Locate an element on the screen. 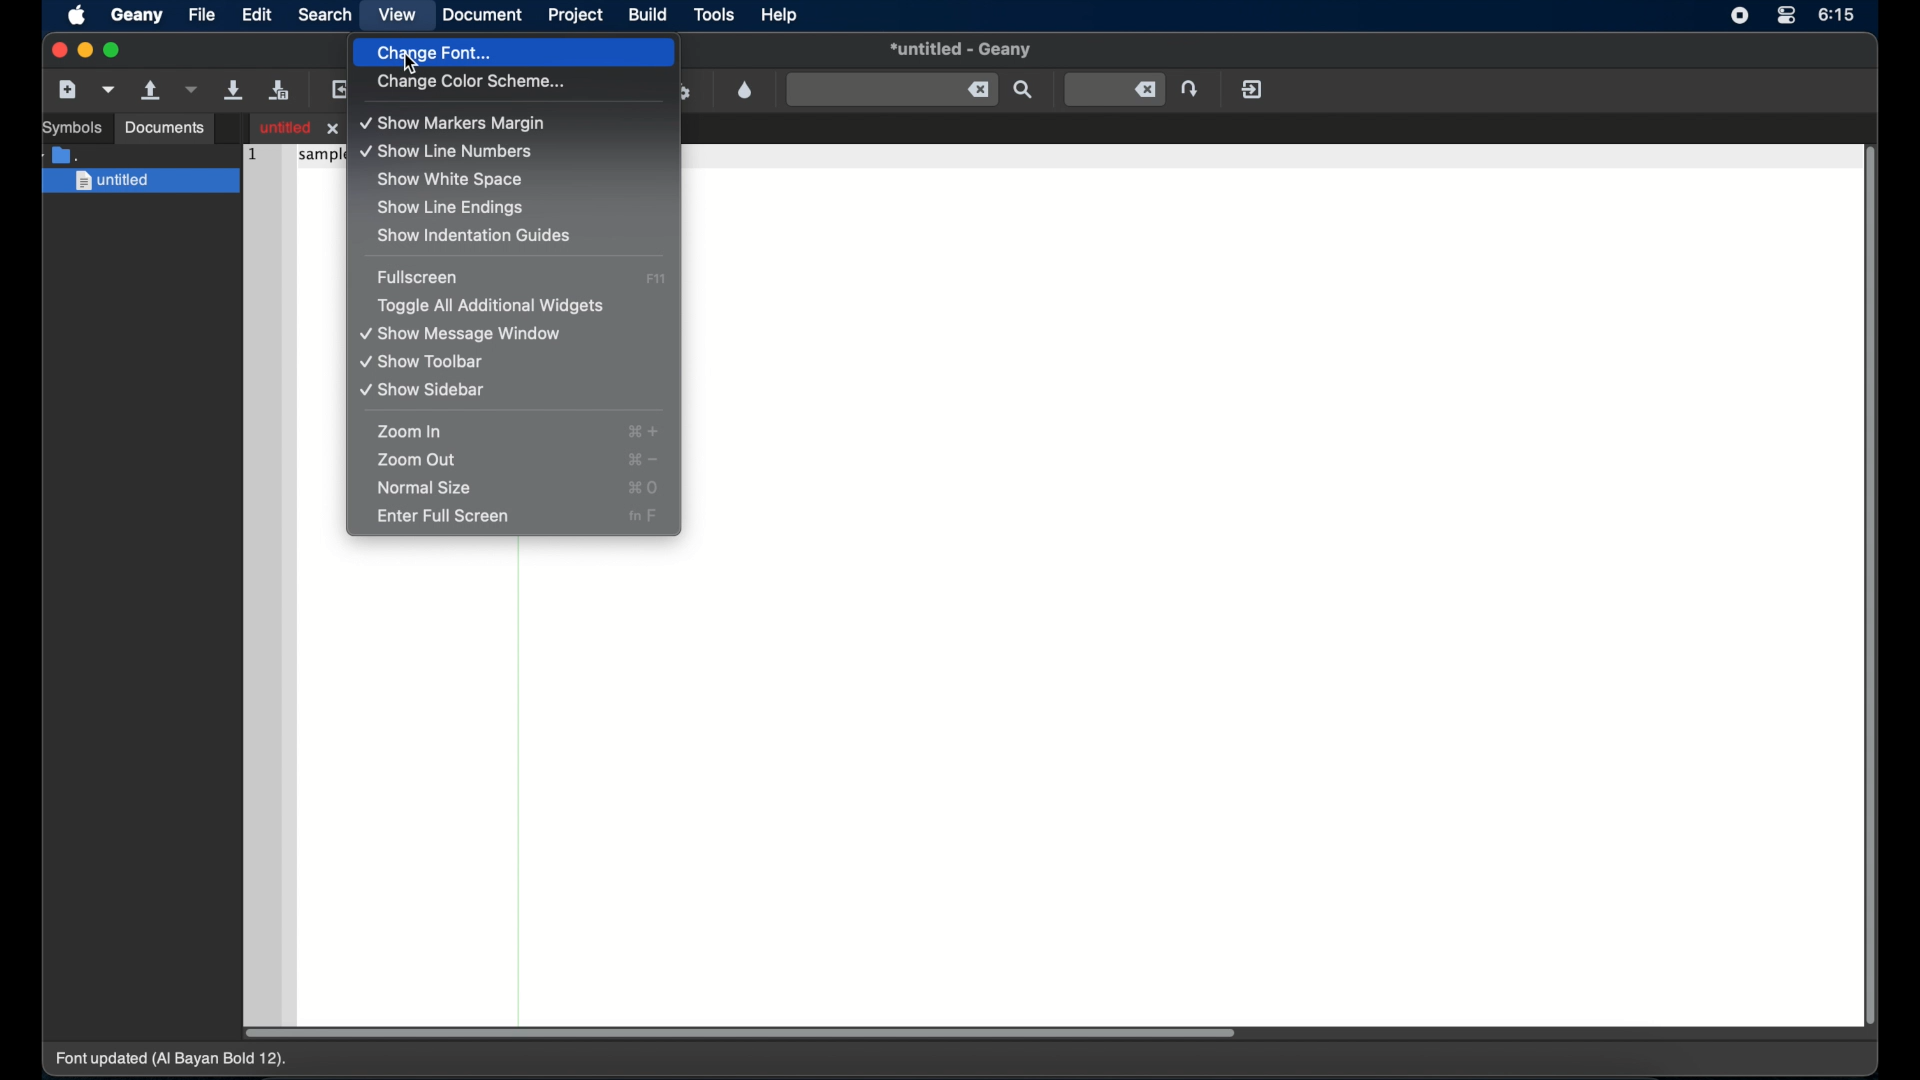 The height and width of the screenshot is (1080, 1920). untitled is located at coordinates (142, 182).